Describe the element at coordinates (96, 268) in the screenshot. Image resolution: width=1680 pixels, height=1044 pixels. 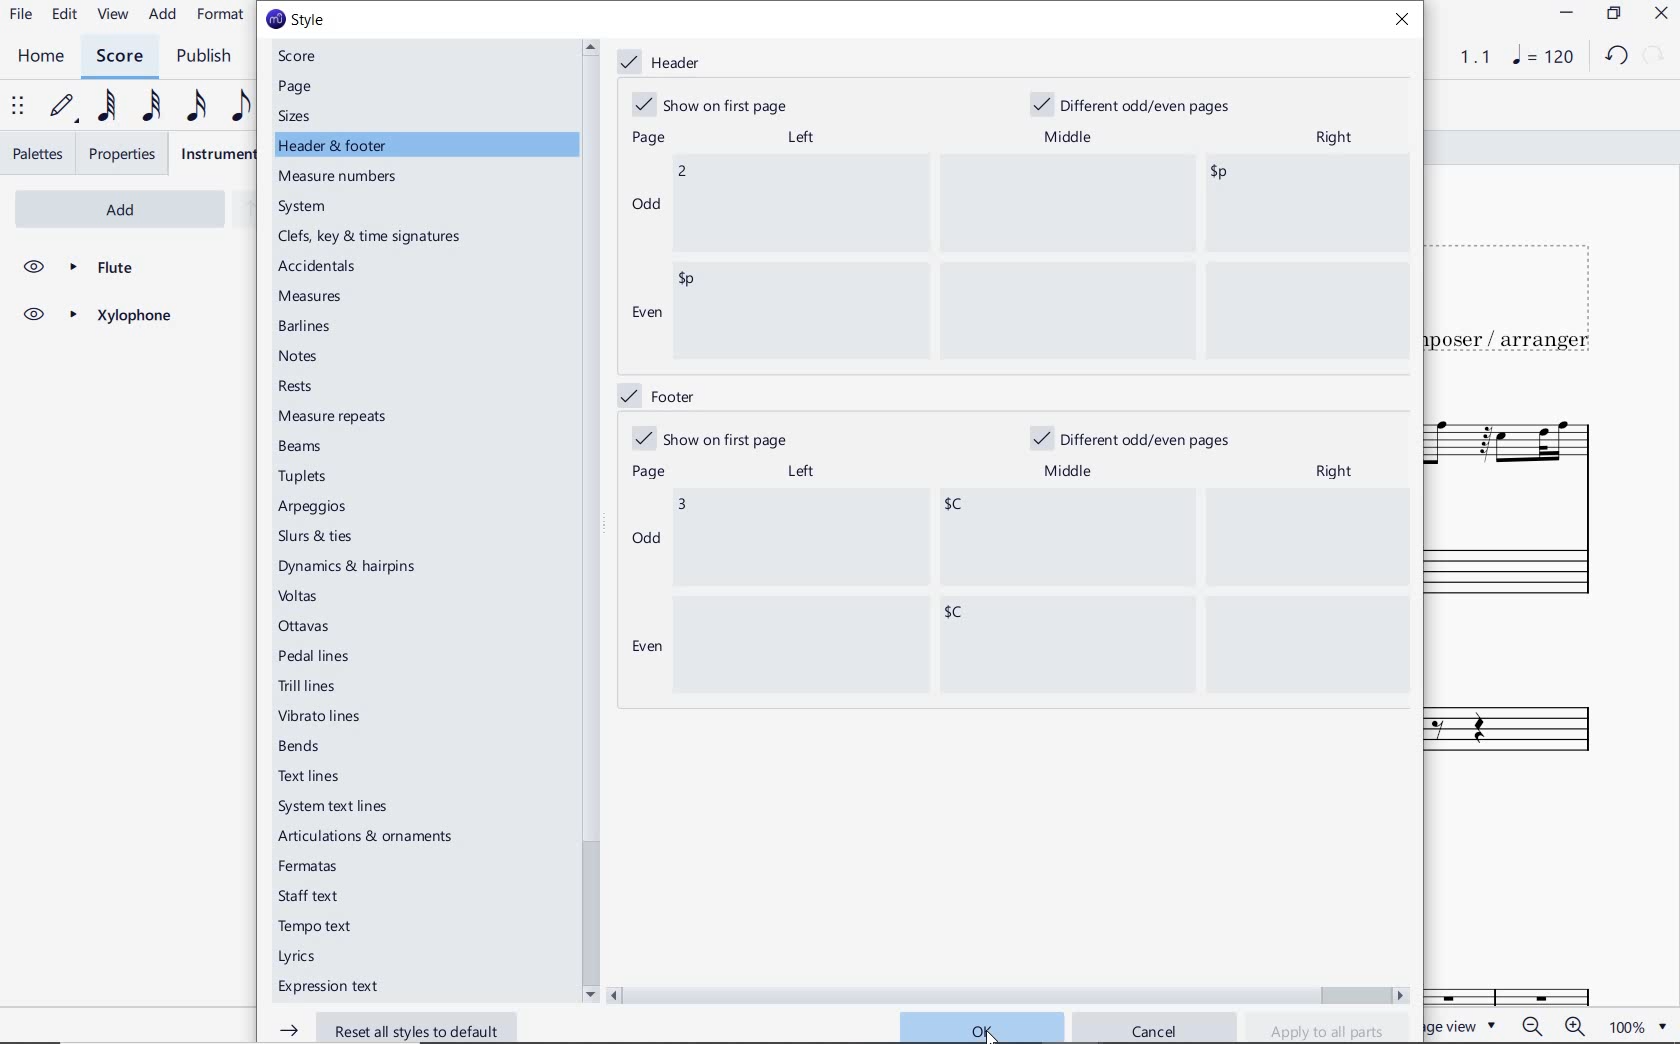
I see `FLUTE` at that location.